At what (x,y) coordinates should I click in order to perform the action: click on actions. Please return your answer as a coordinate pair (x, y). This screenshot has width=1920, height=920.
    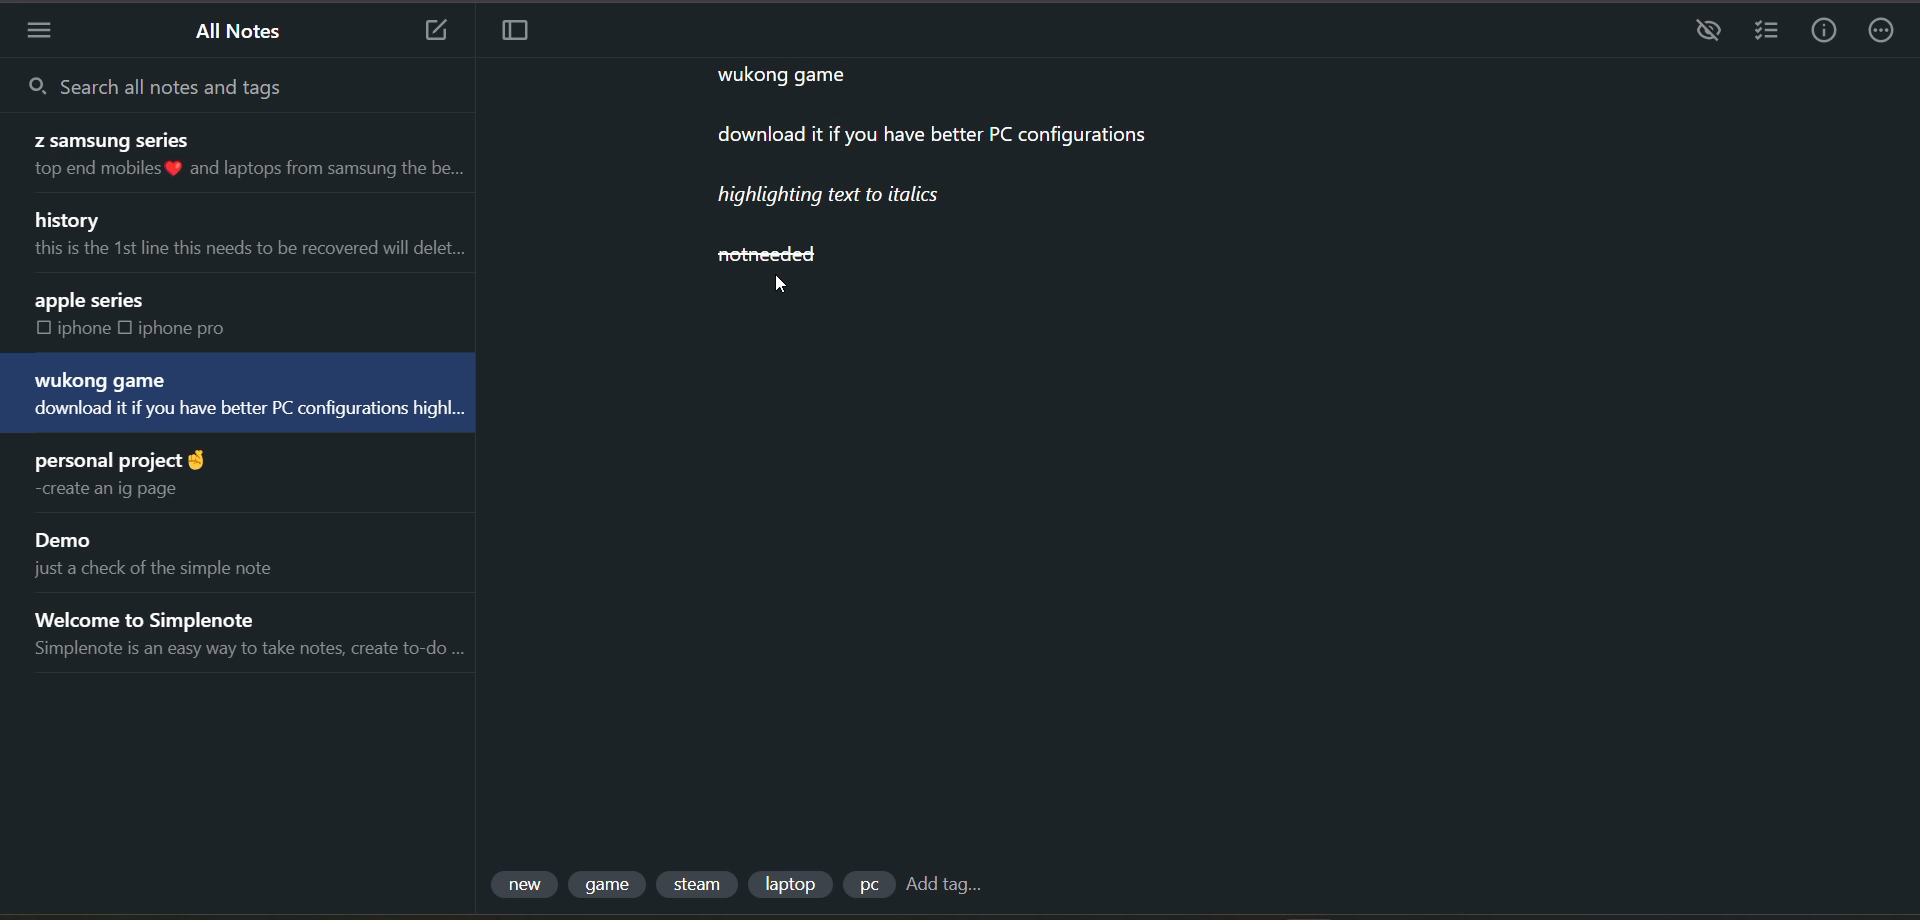
    Looking at the image, I should click on (1876, 32).